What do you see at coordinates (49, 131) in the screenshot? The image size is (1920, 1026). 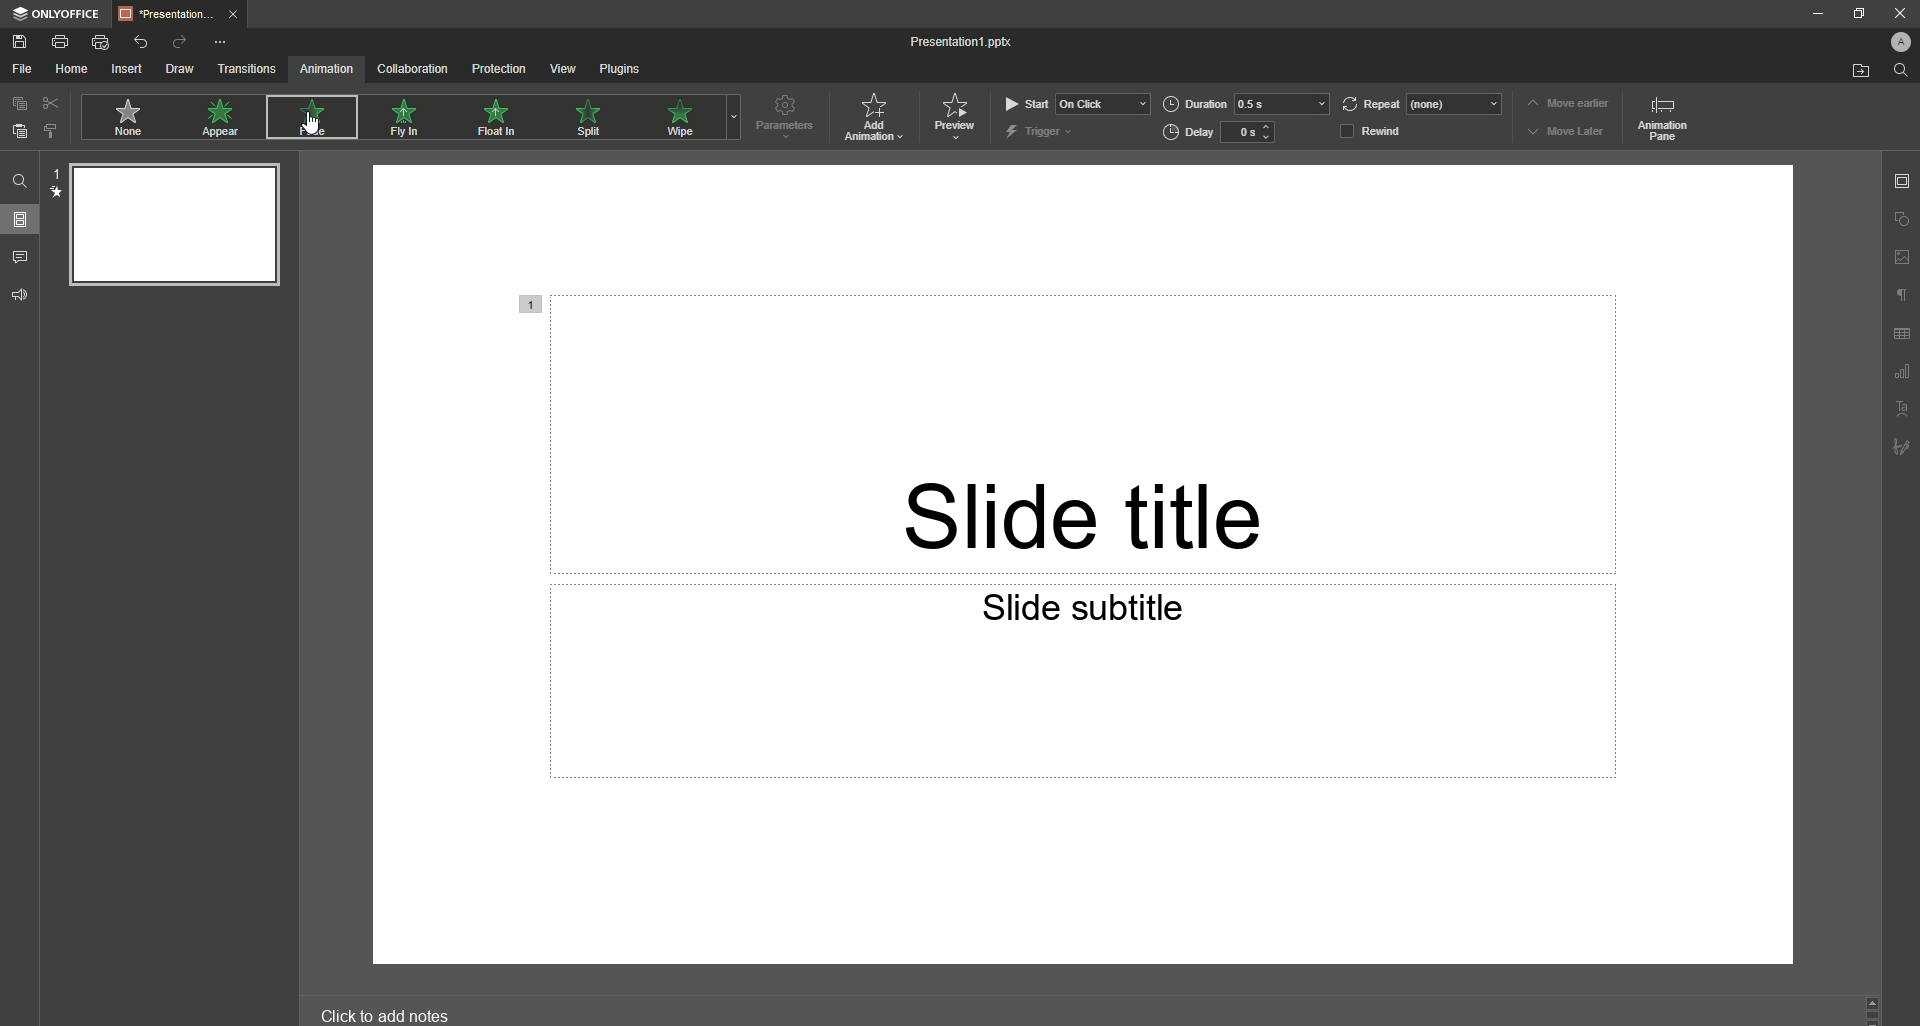 I see `Change Styles` at bounding box center [49, 131].